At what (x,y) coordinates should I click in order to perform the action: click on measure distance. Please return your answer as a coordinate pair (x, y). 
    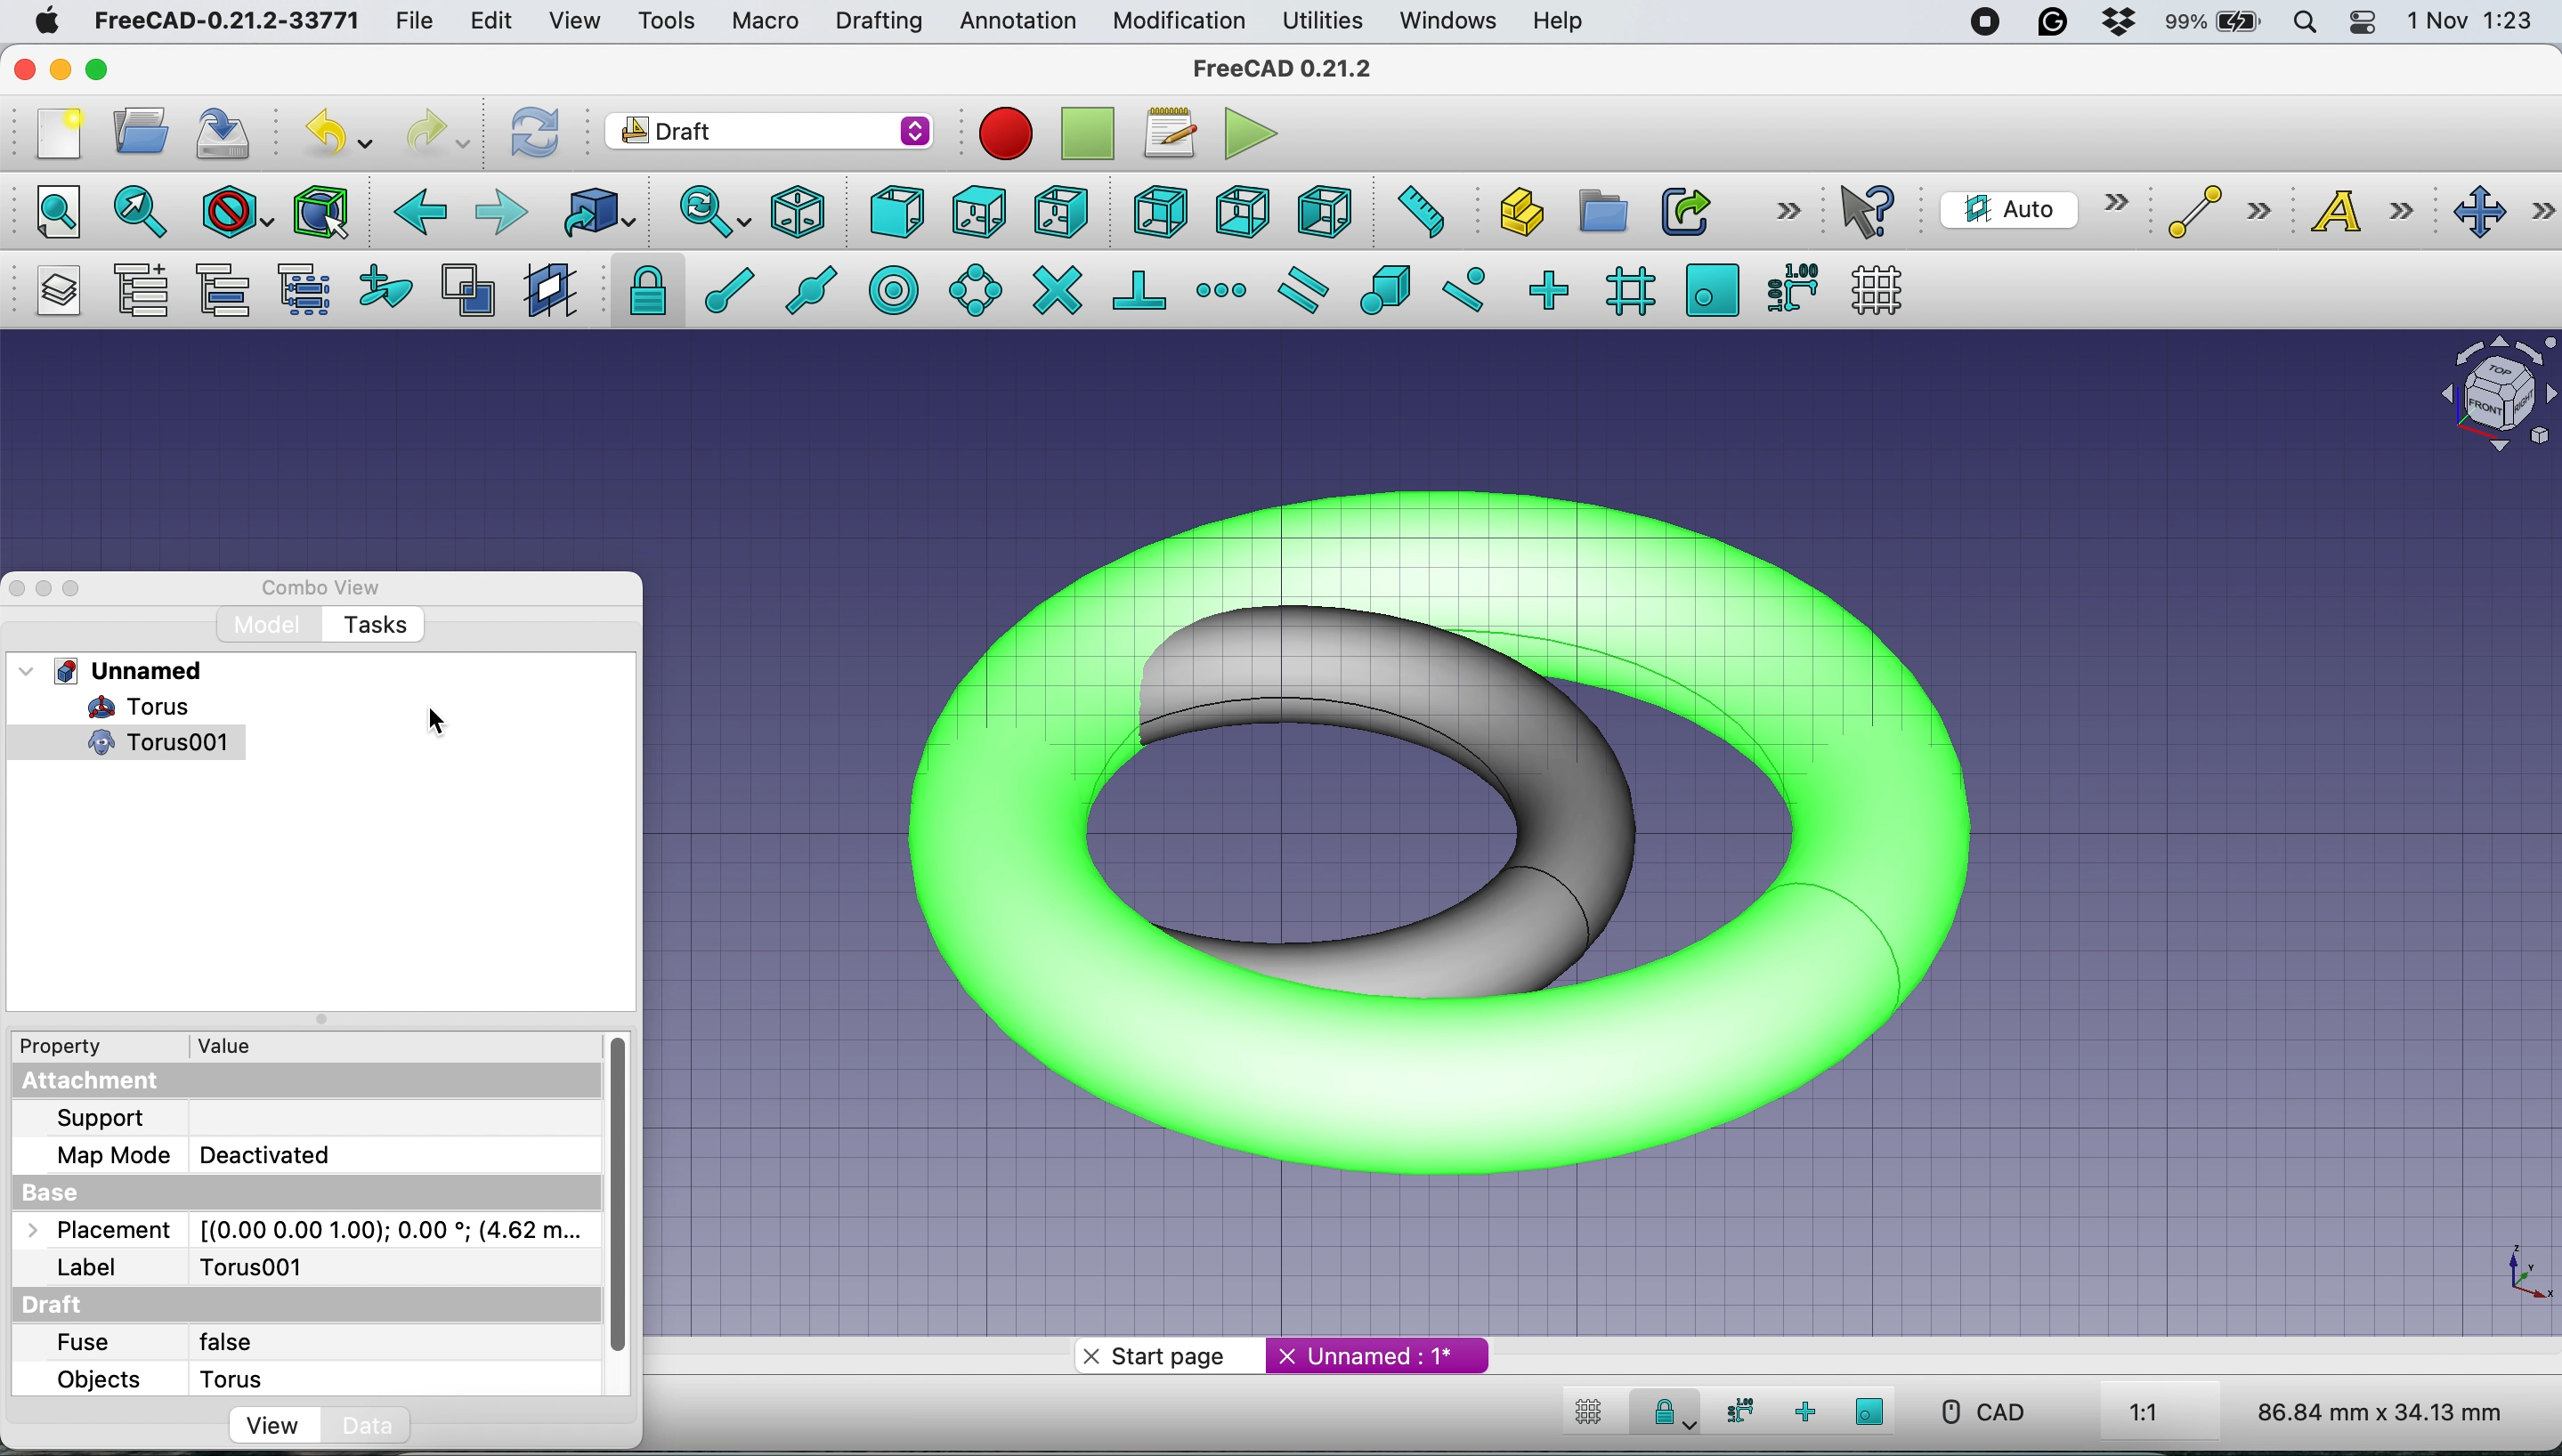
    Looking at the image, I should click on (1418, 214).